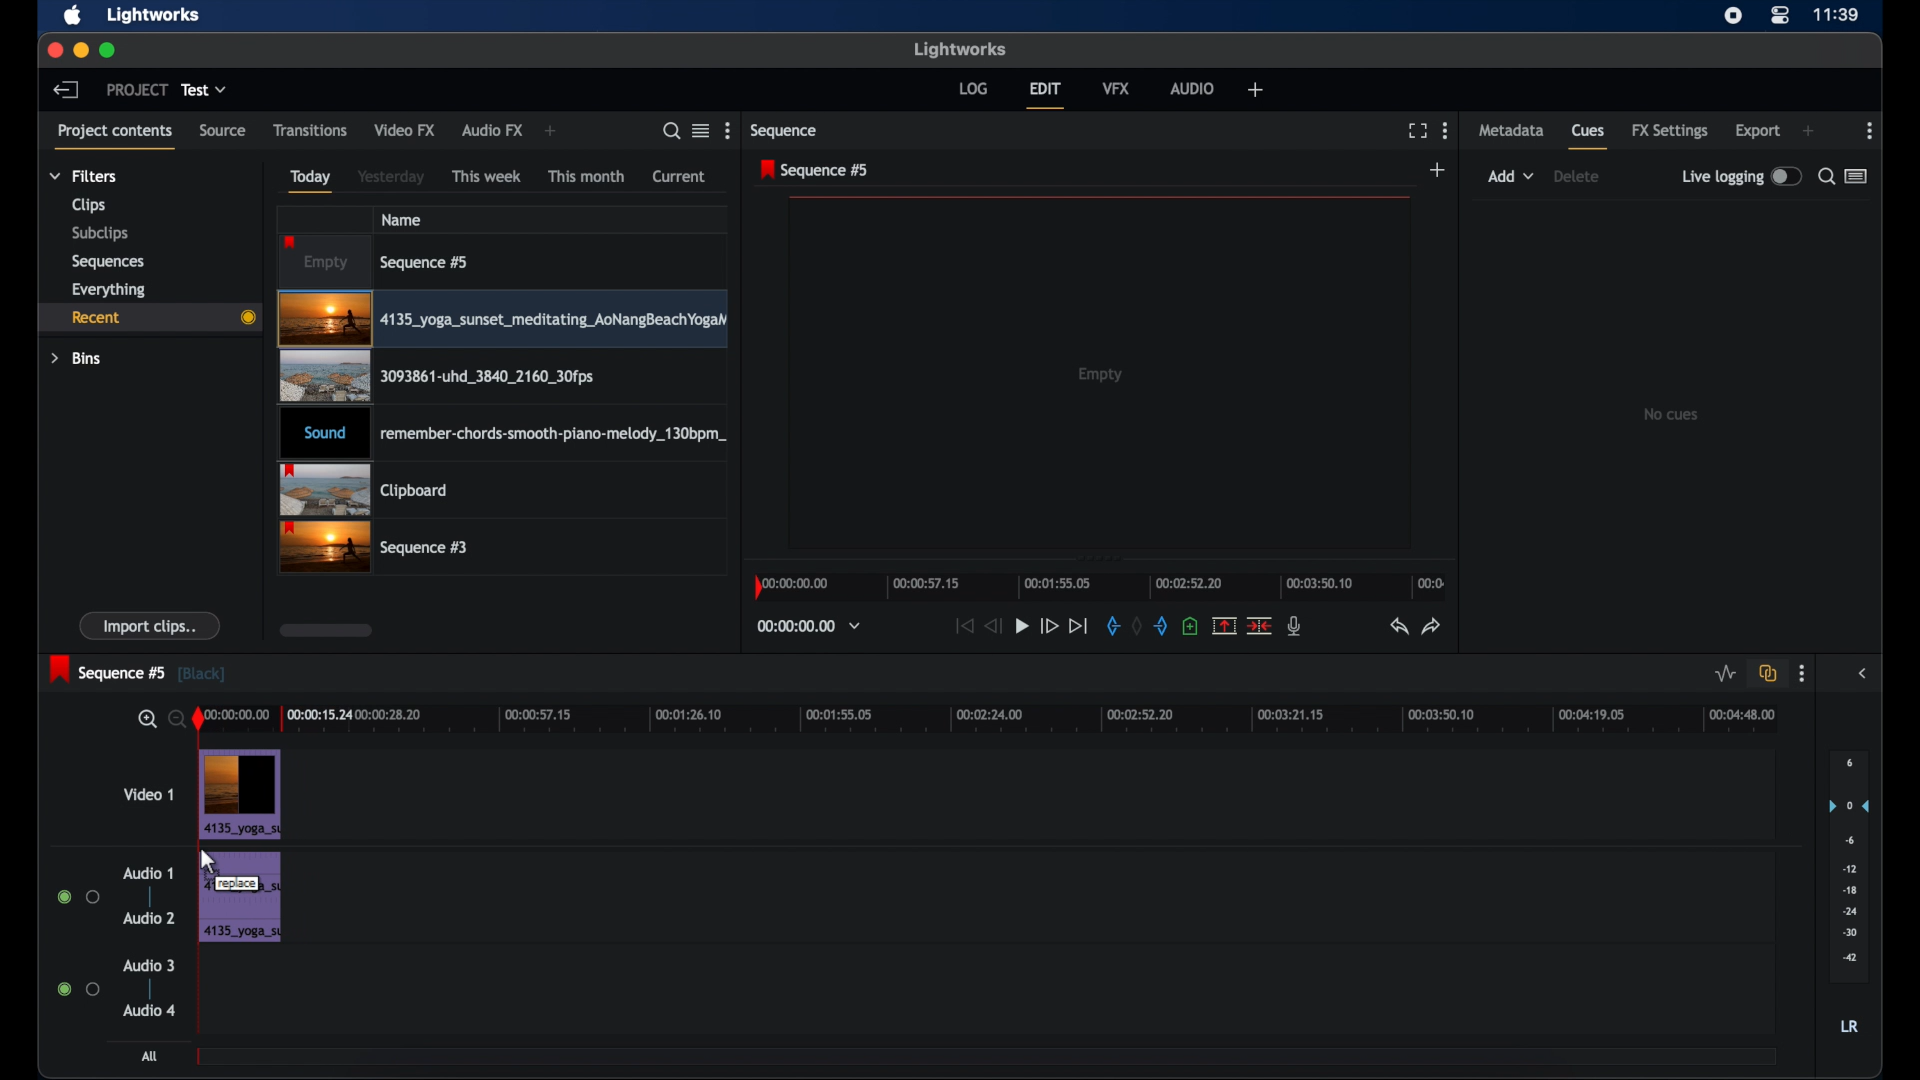 This screenshot has width=1920, height=1080. I want to click on subclips, so click(102, 232).